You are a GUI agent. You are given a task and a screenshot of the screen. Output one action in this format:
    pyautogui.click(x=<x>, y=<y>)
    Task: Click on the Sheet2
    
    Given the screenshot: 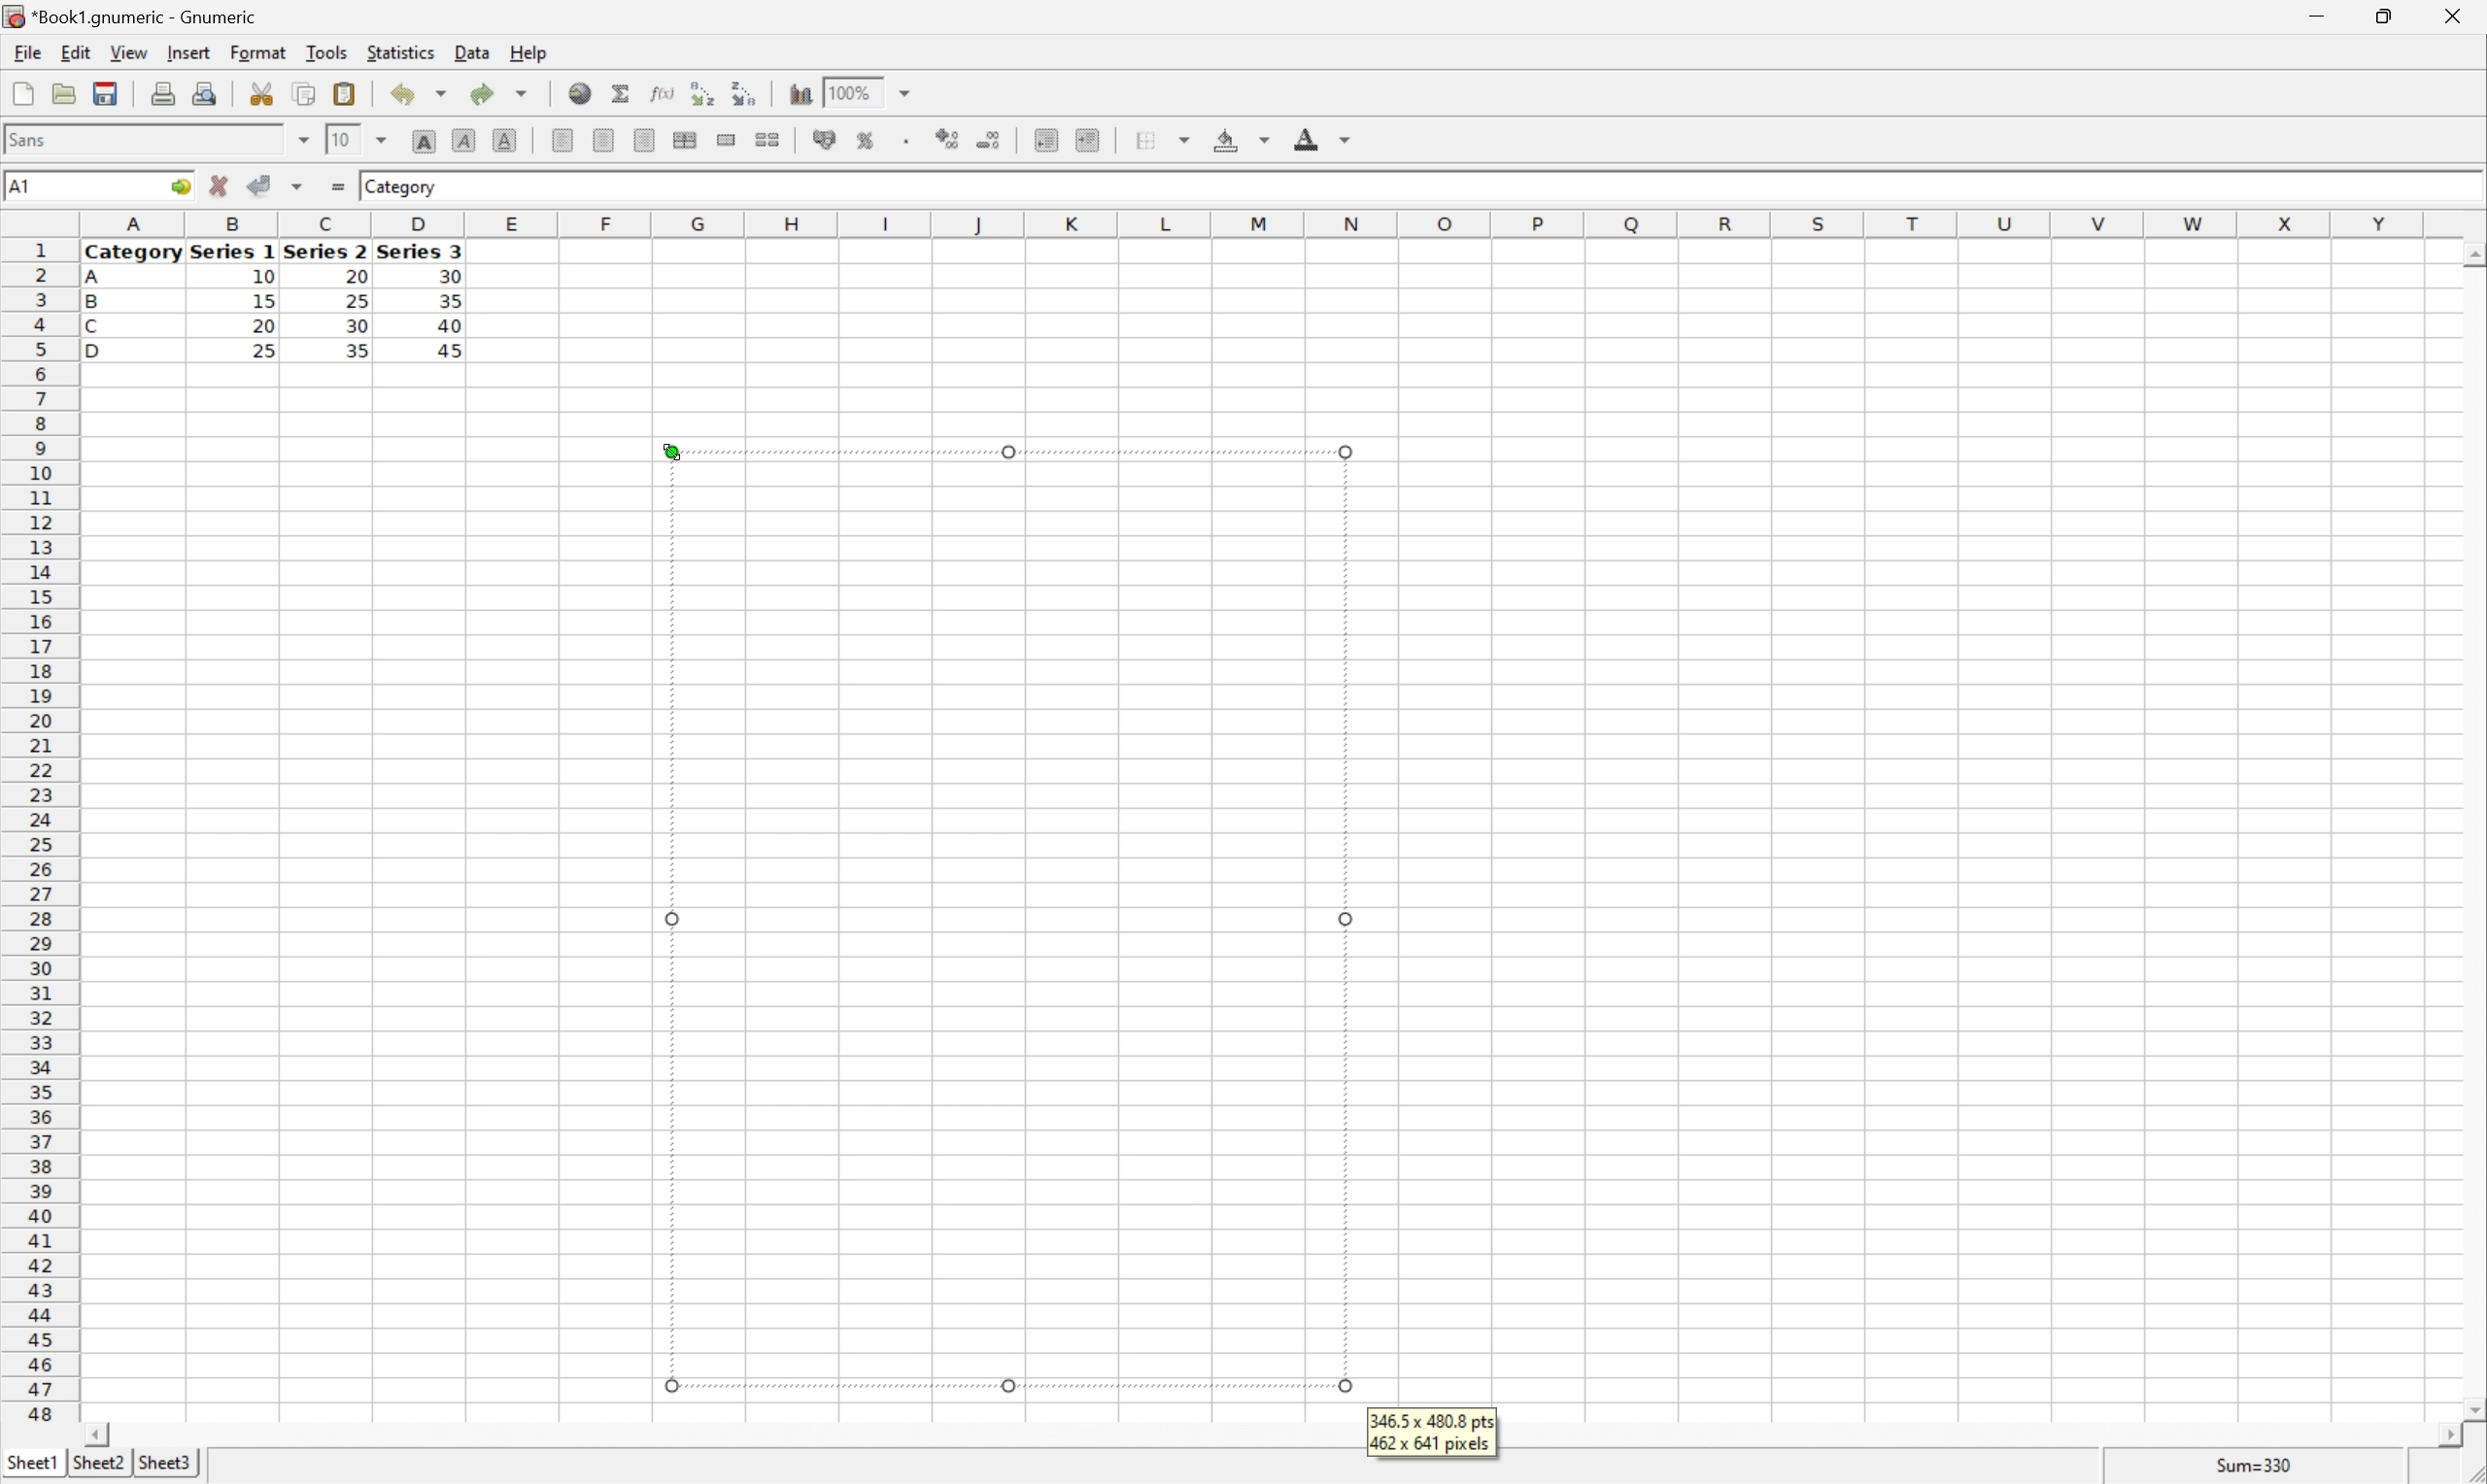 What is the action you would take?
    pyautogui.click(x=98, y=1463)
    